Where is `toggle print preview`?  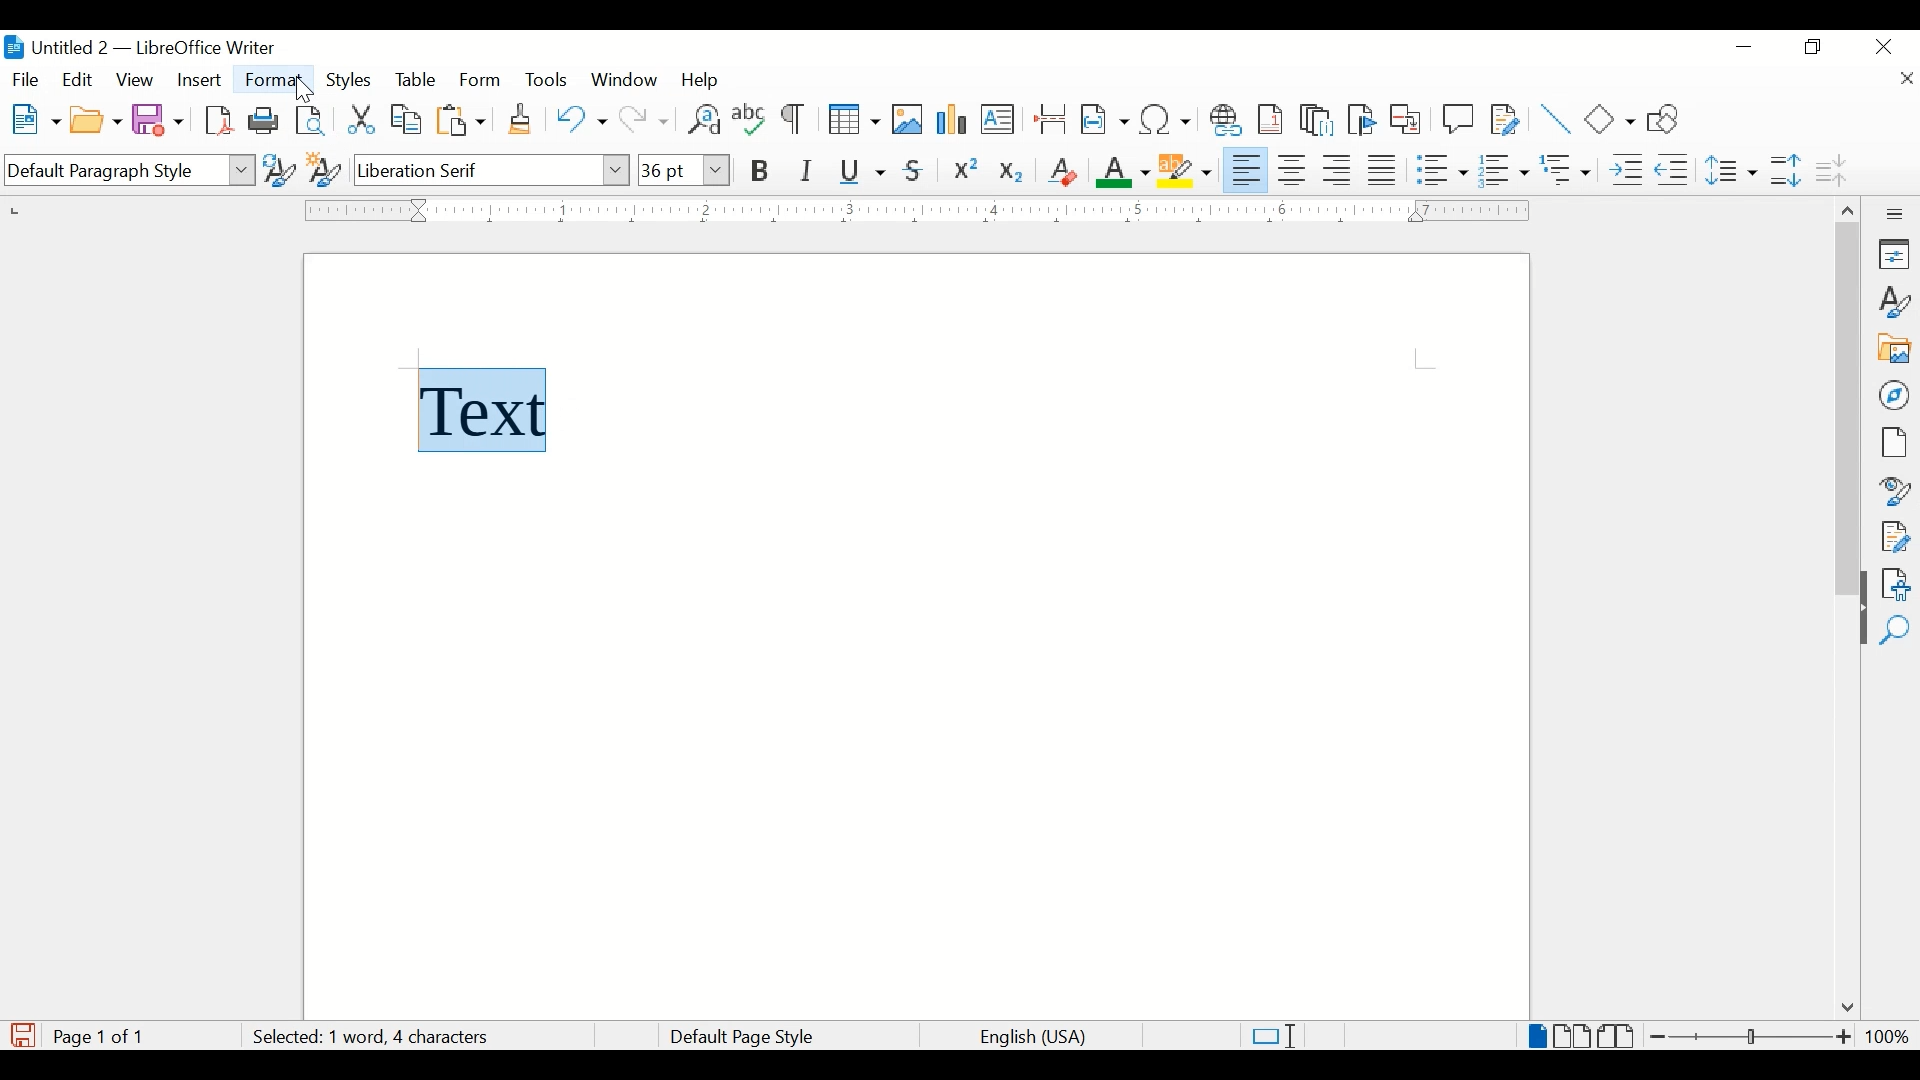 toggle print preview is located at coordinates (312, 120).